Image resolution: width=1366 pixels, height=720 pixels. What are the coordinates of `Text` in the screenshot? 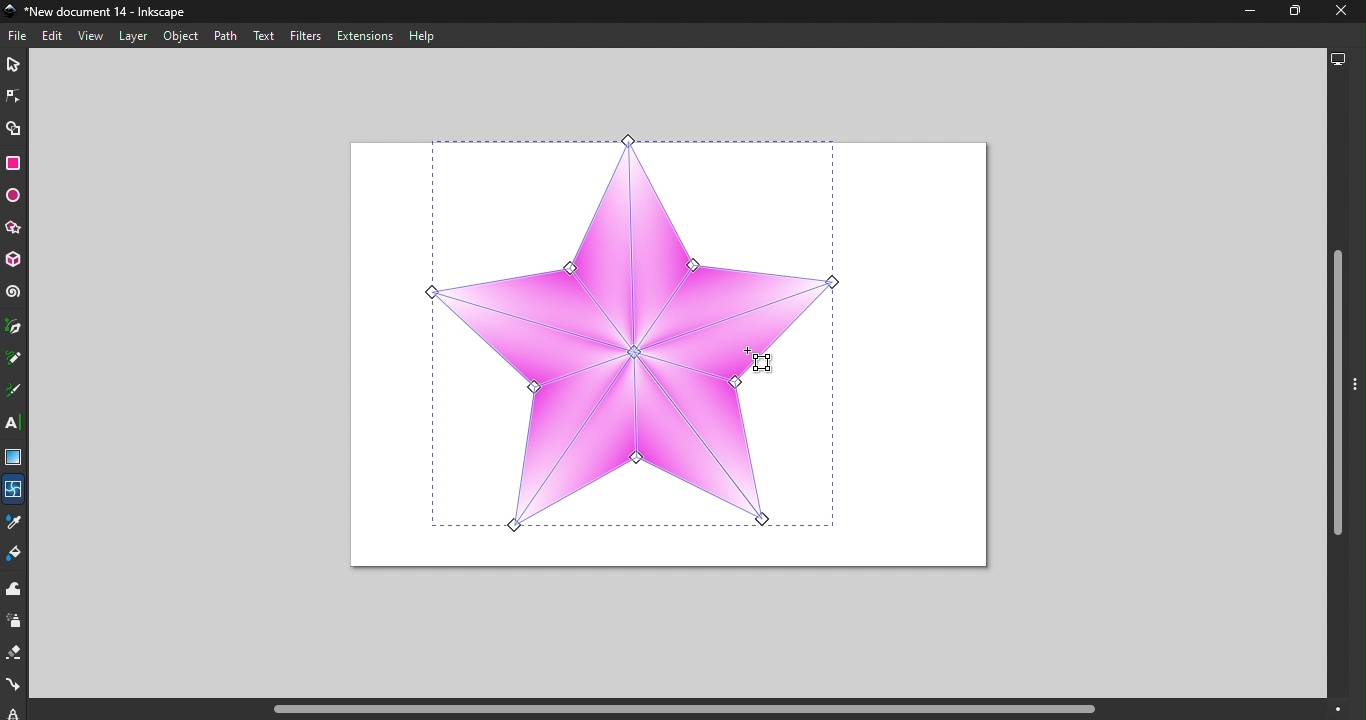 It's located at (263, 35).